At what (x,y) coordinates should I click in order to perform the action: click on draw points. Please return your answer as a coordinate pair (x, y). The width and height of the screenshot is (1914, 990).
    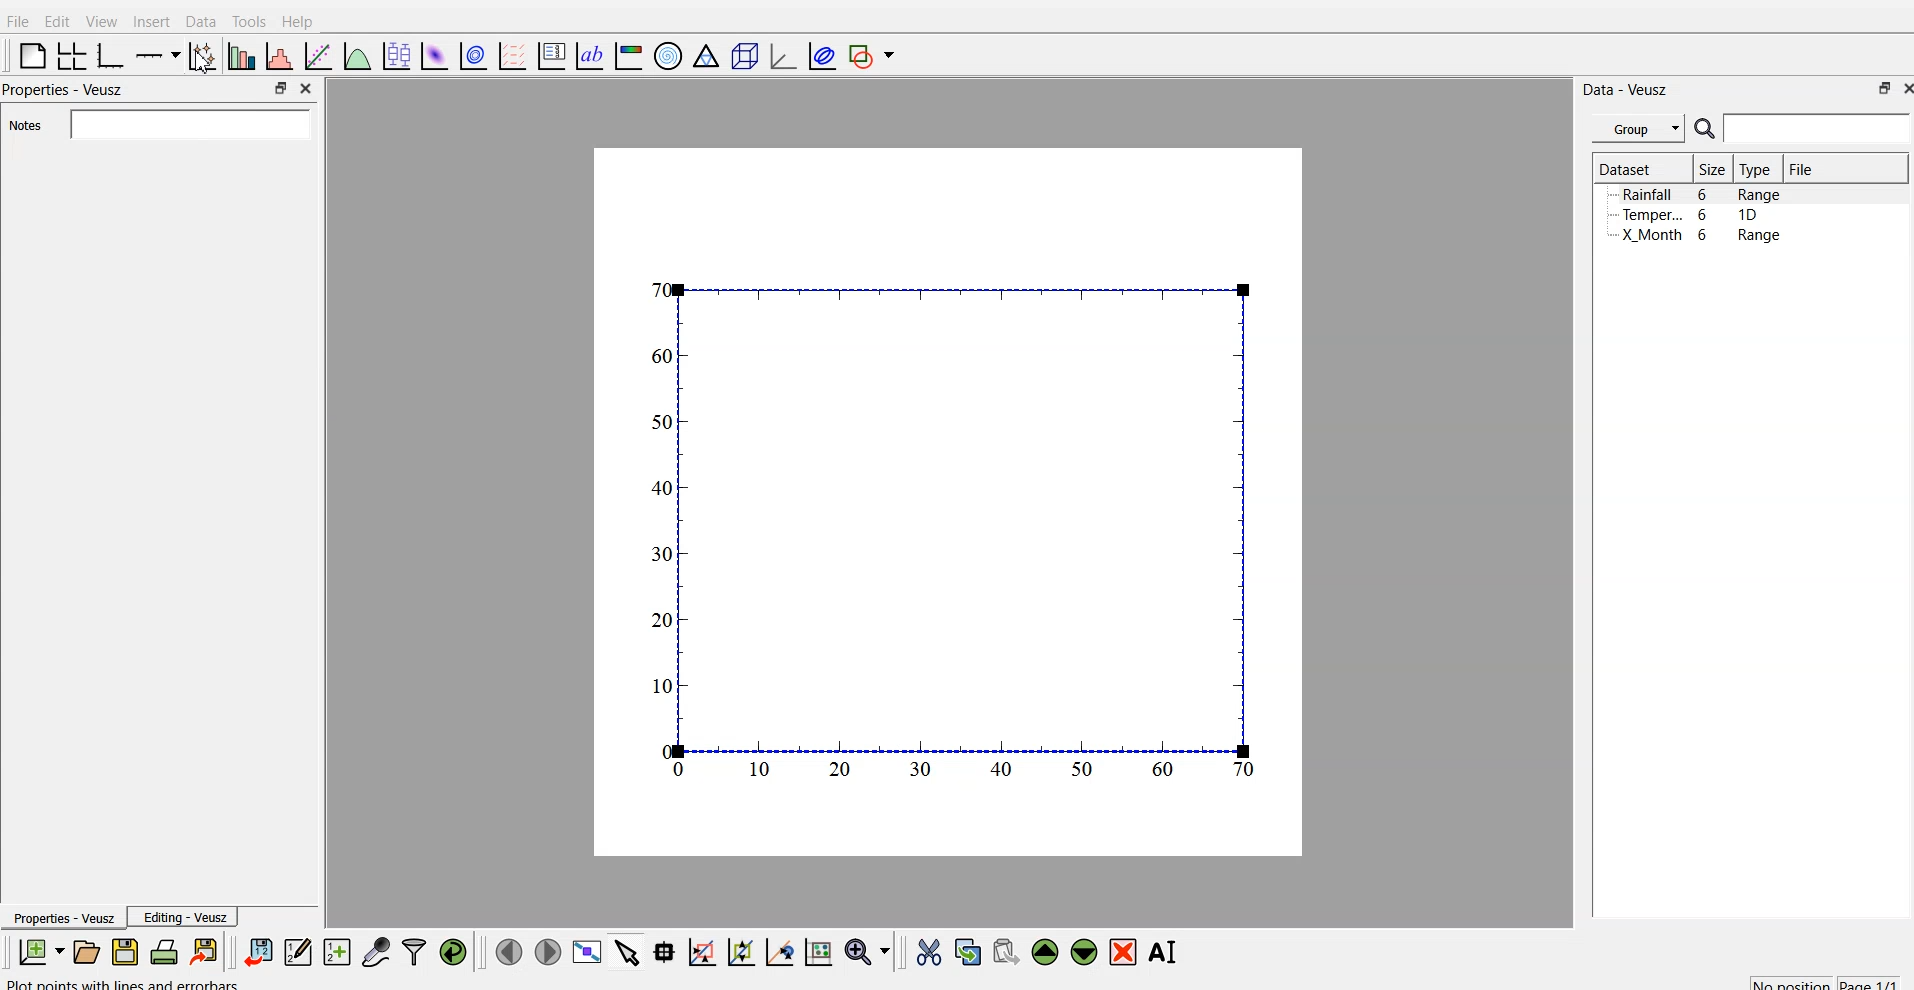
    Looking at the image, I should click on (737, 952).